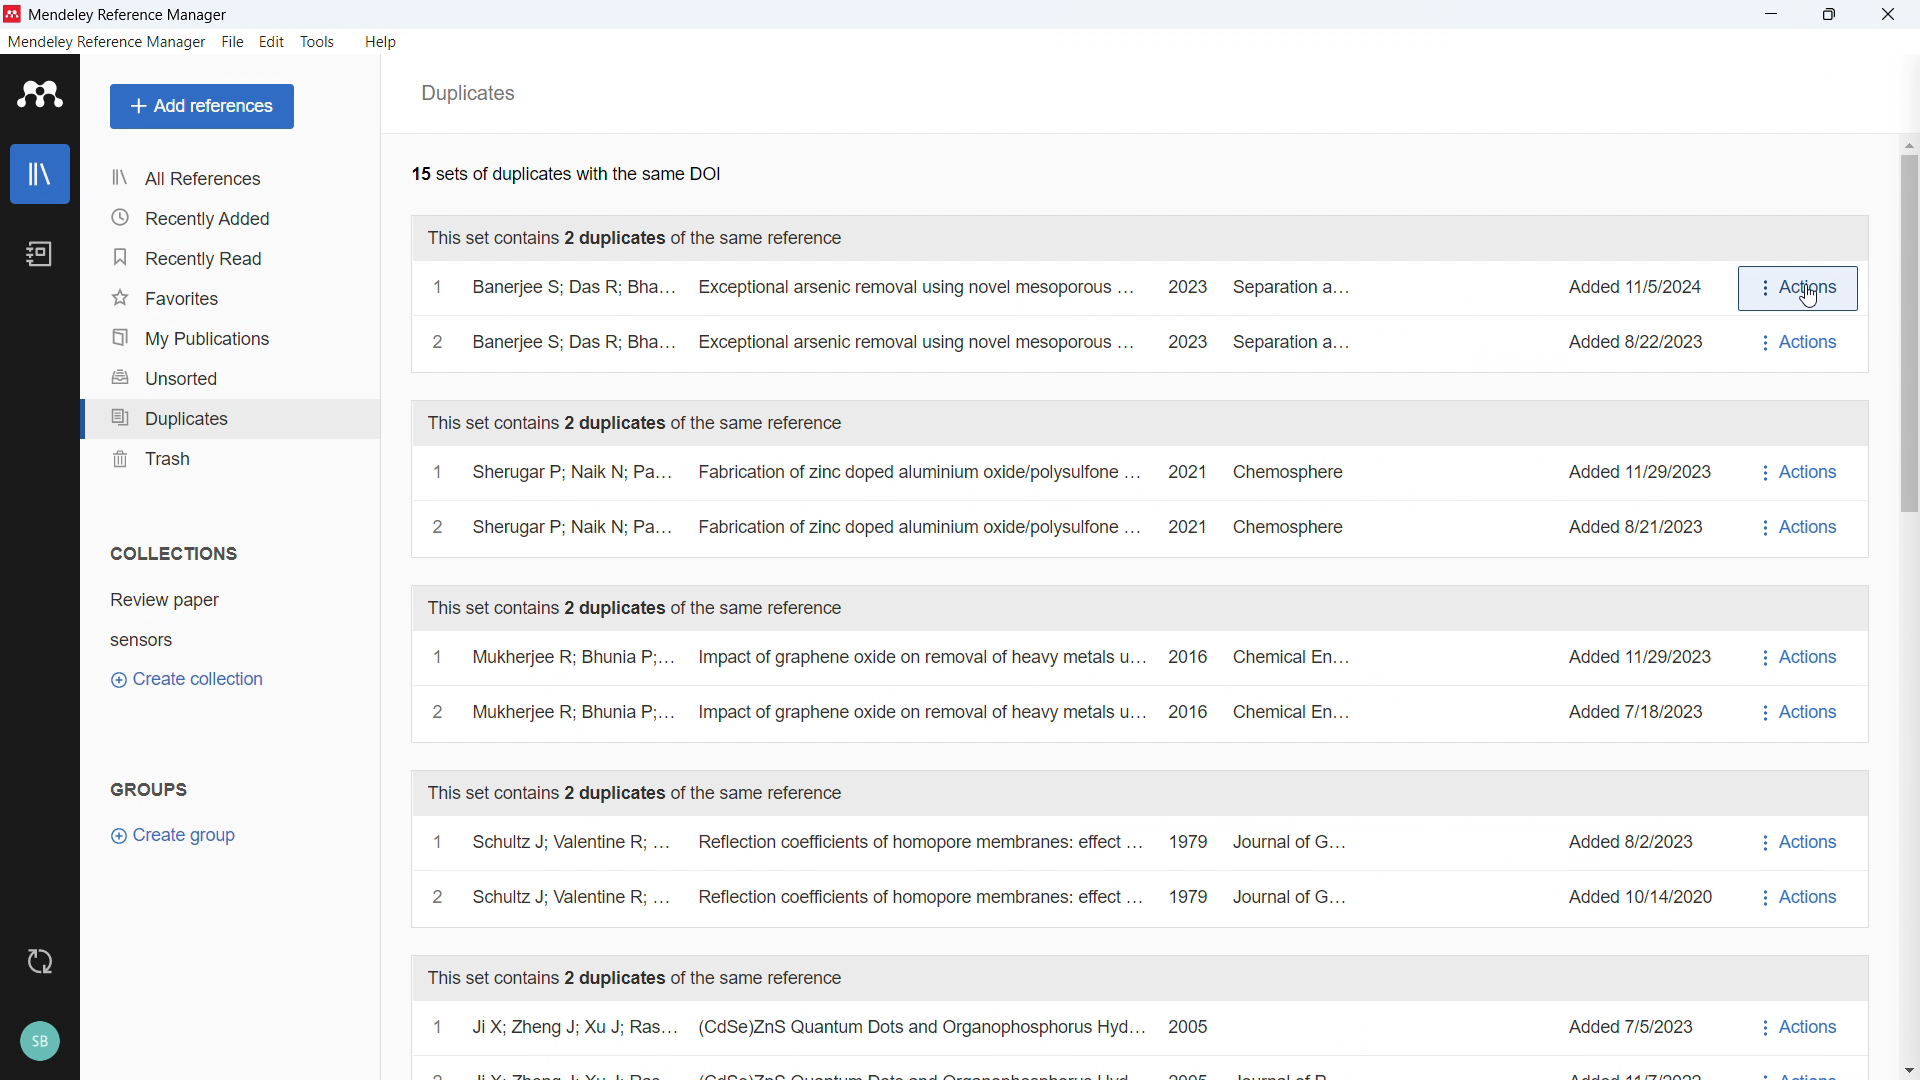 Image resolution: width=1920 pixels, height=1080 pixels. Describe the element at coordinates (39, 959) in the screenshot. I see `Sync ` at that location.